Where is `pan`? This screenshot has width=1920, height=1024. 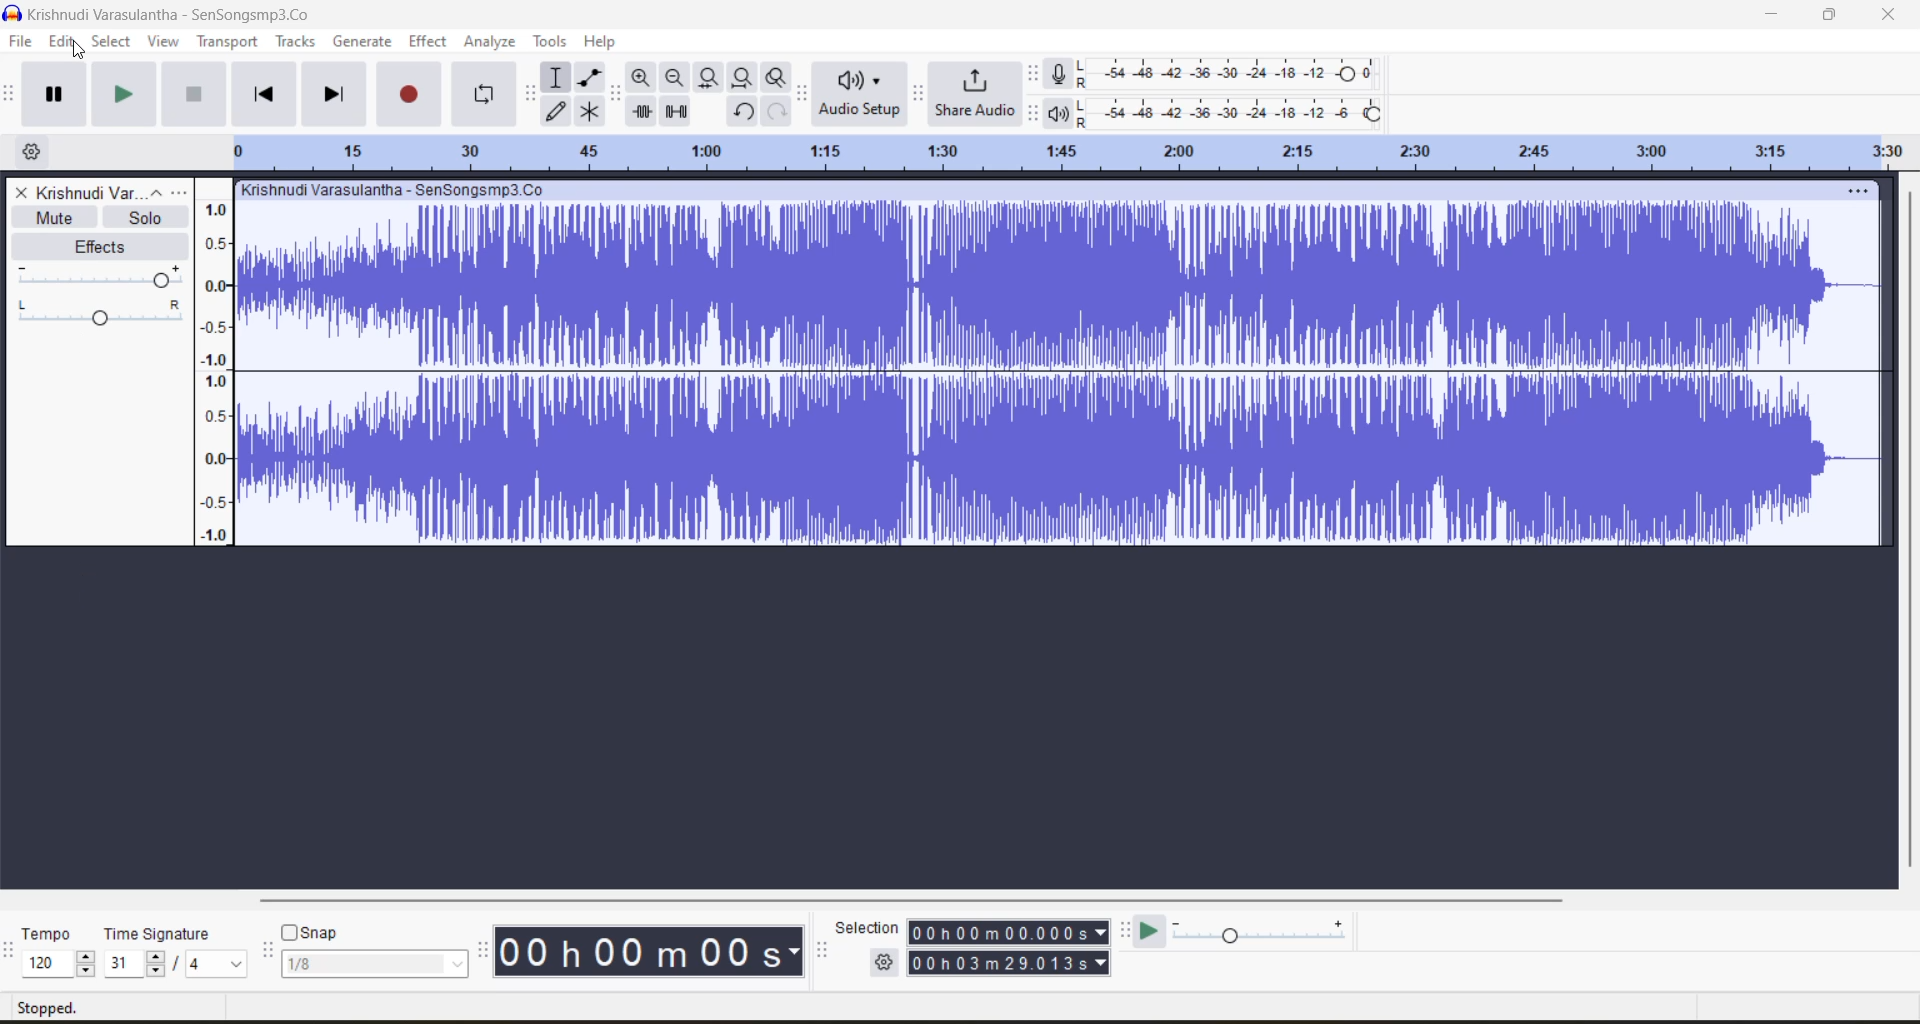
pan is located at coordinates (102, 277).